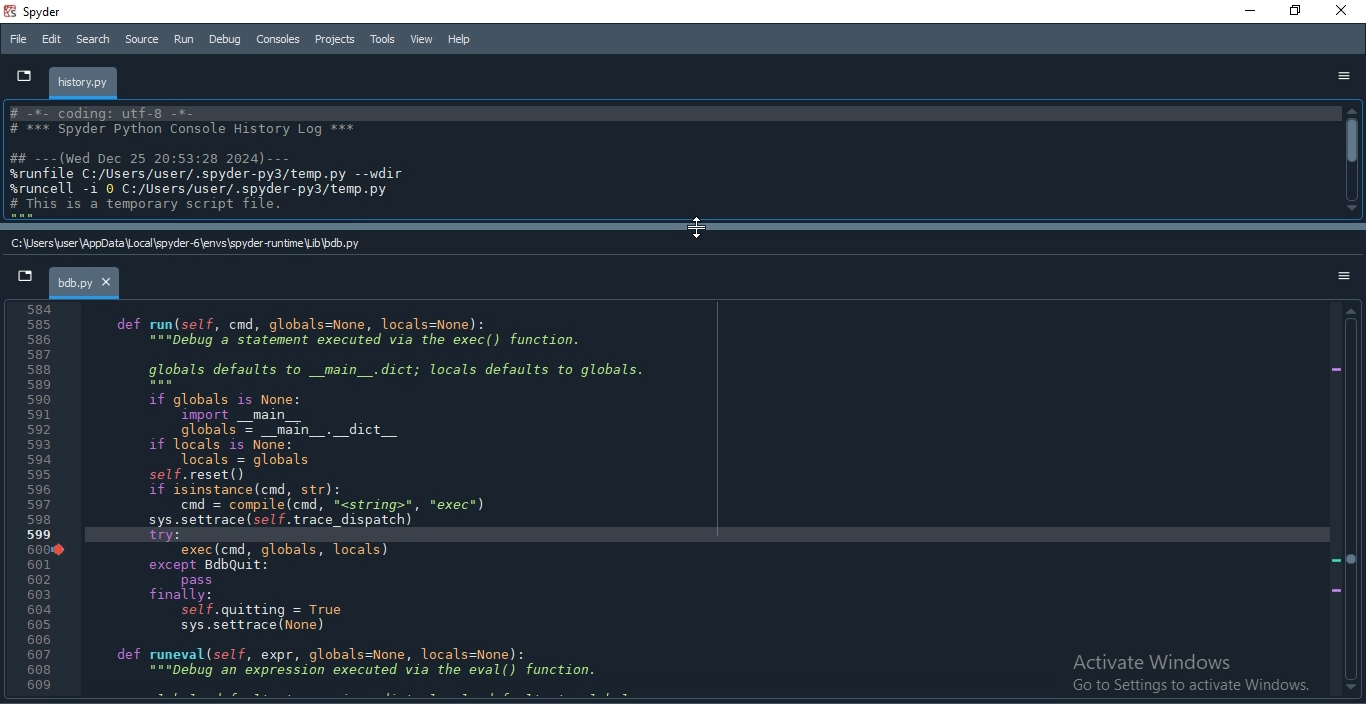  Describe the element at coordinates (279, 38) in the screenshot. I see `Consoles` at that location.